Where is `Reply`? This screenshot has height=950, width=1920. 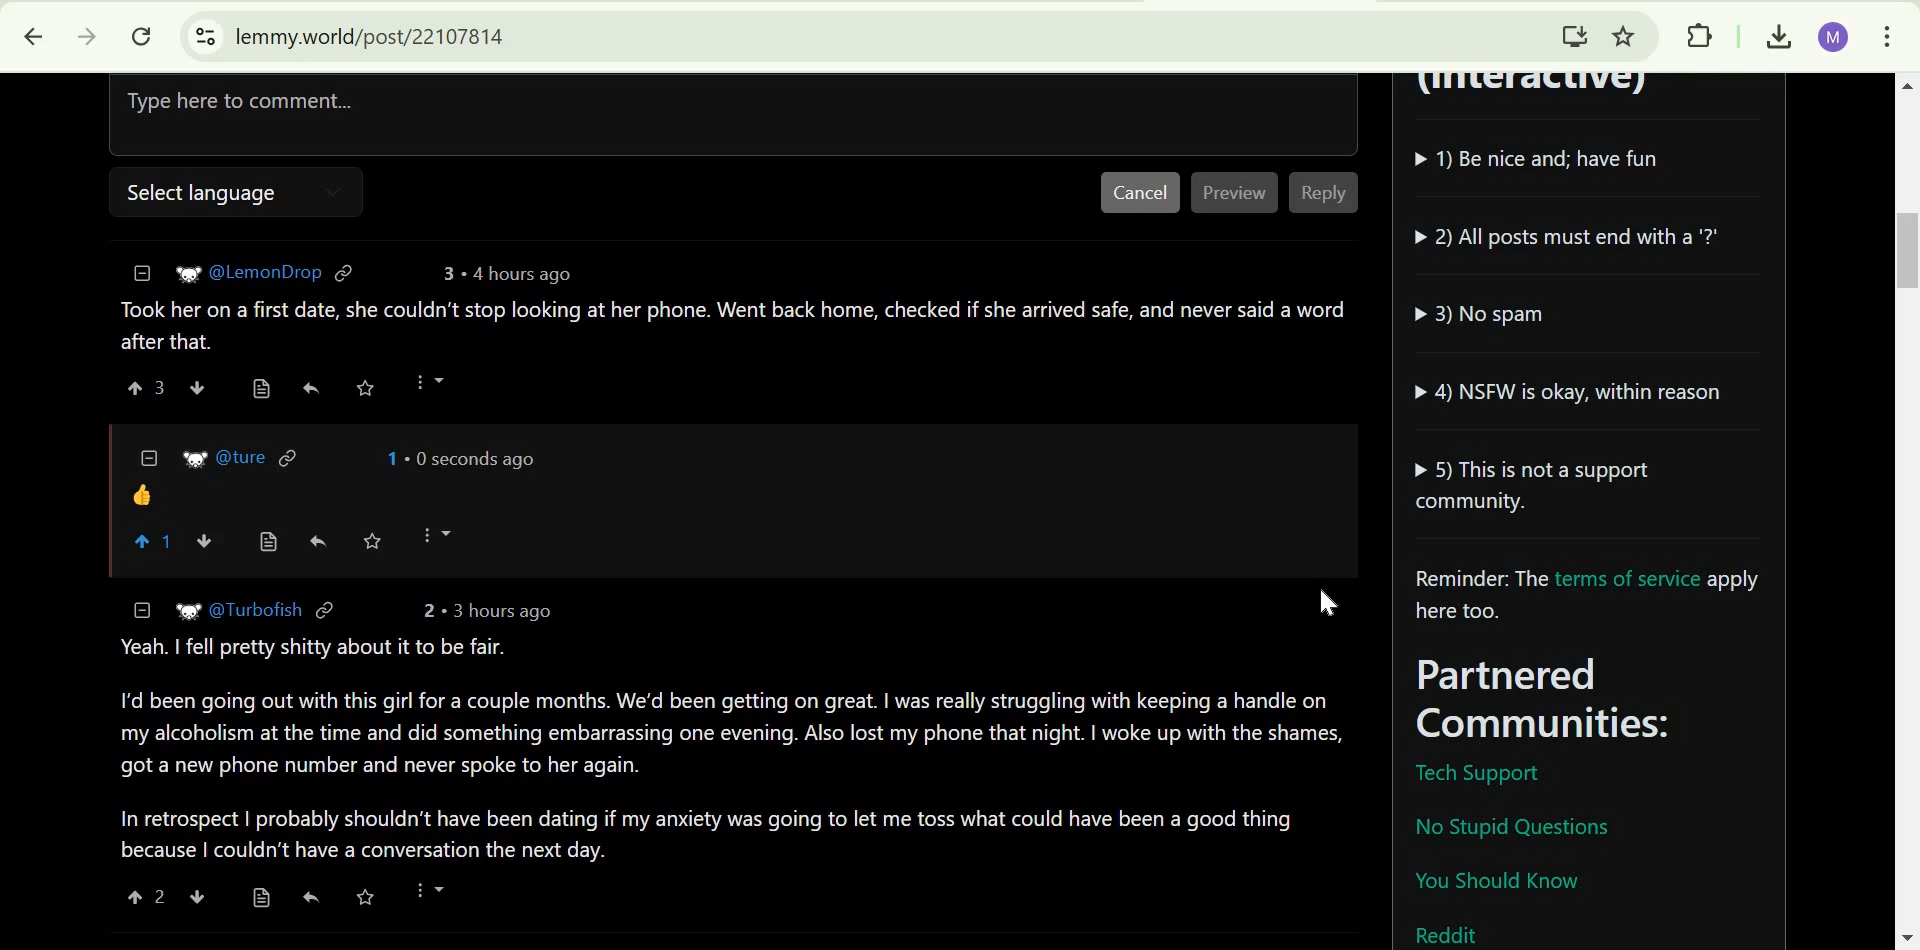 Reply is located at coordinates (1322, 193).